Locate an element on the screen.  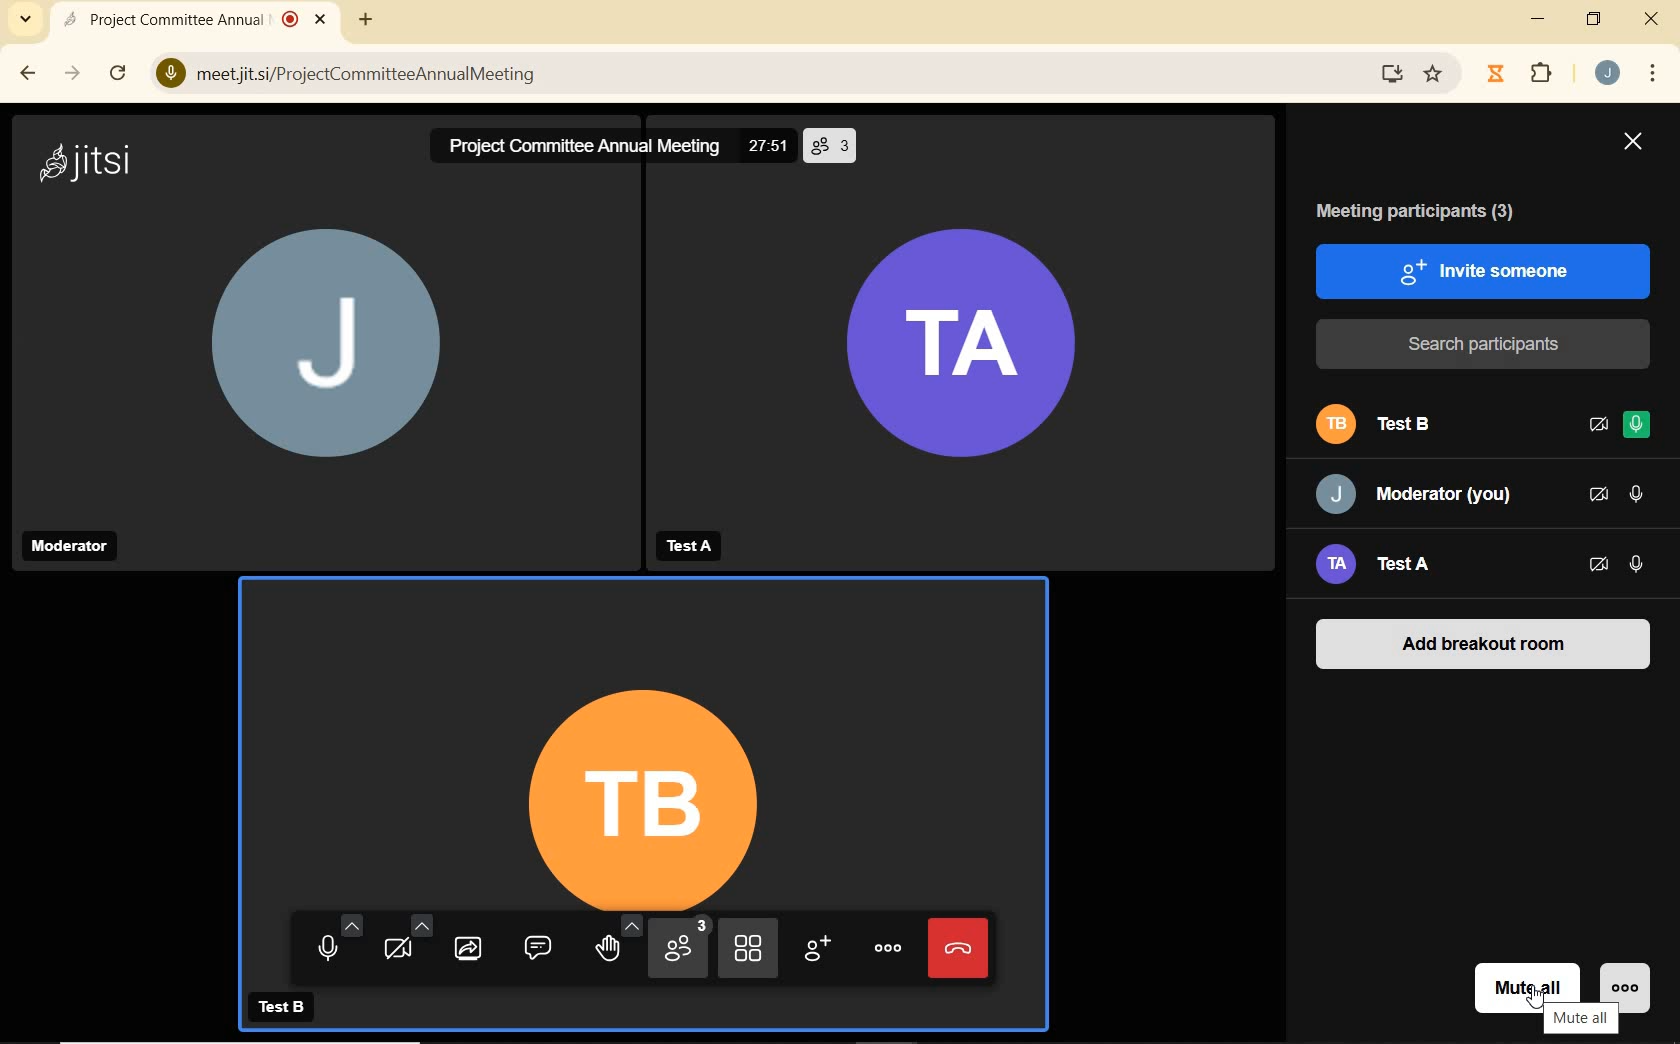
CAMERA is located at coordinates (1598, 495).